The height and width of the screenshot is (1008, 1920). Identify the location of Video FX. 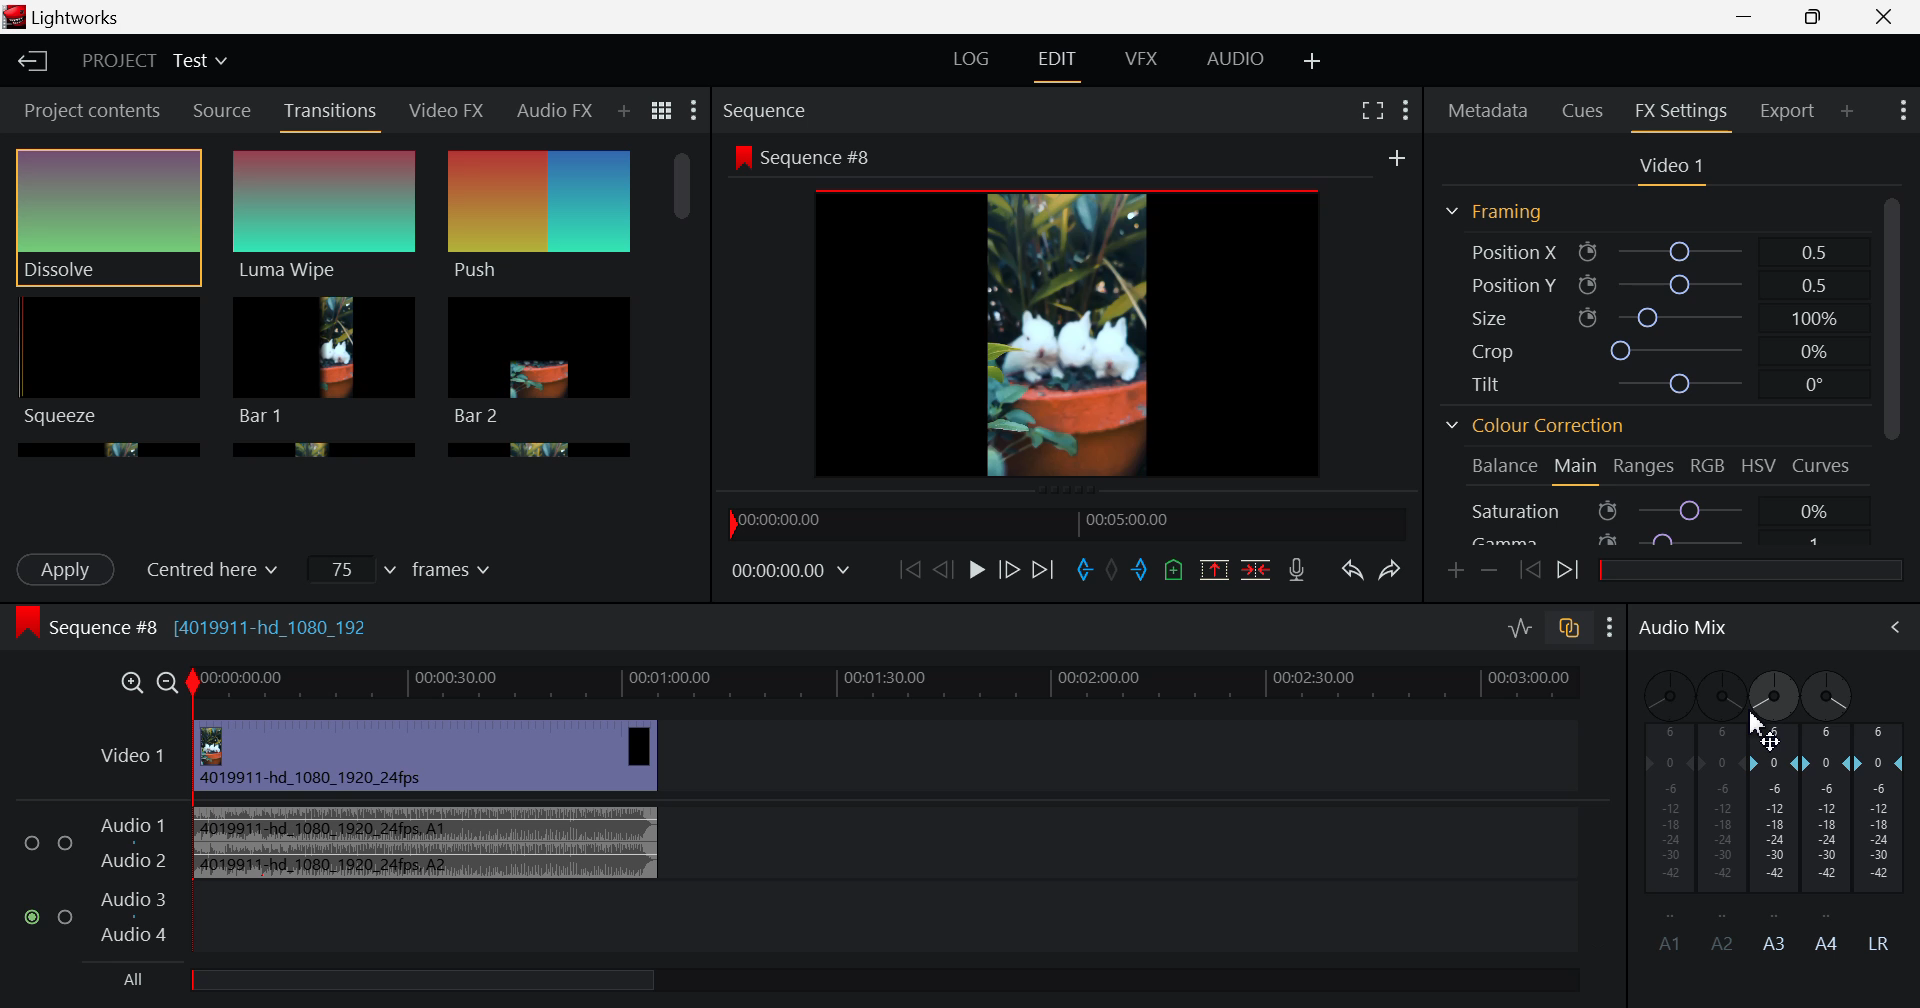
(445, 113).